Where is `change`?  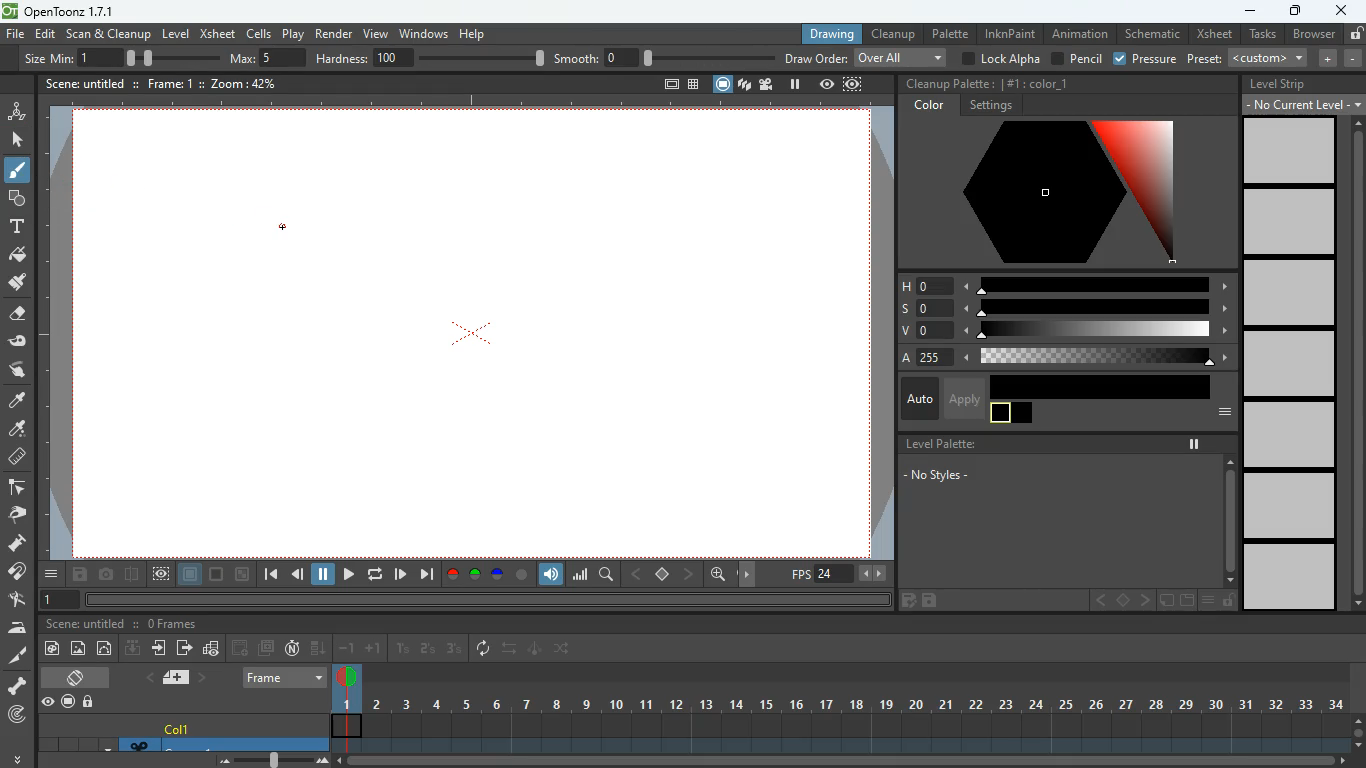 change is located at coordinates (106, 648).